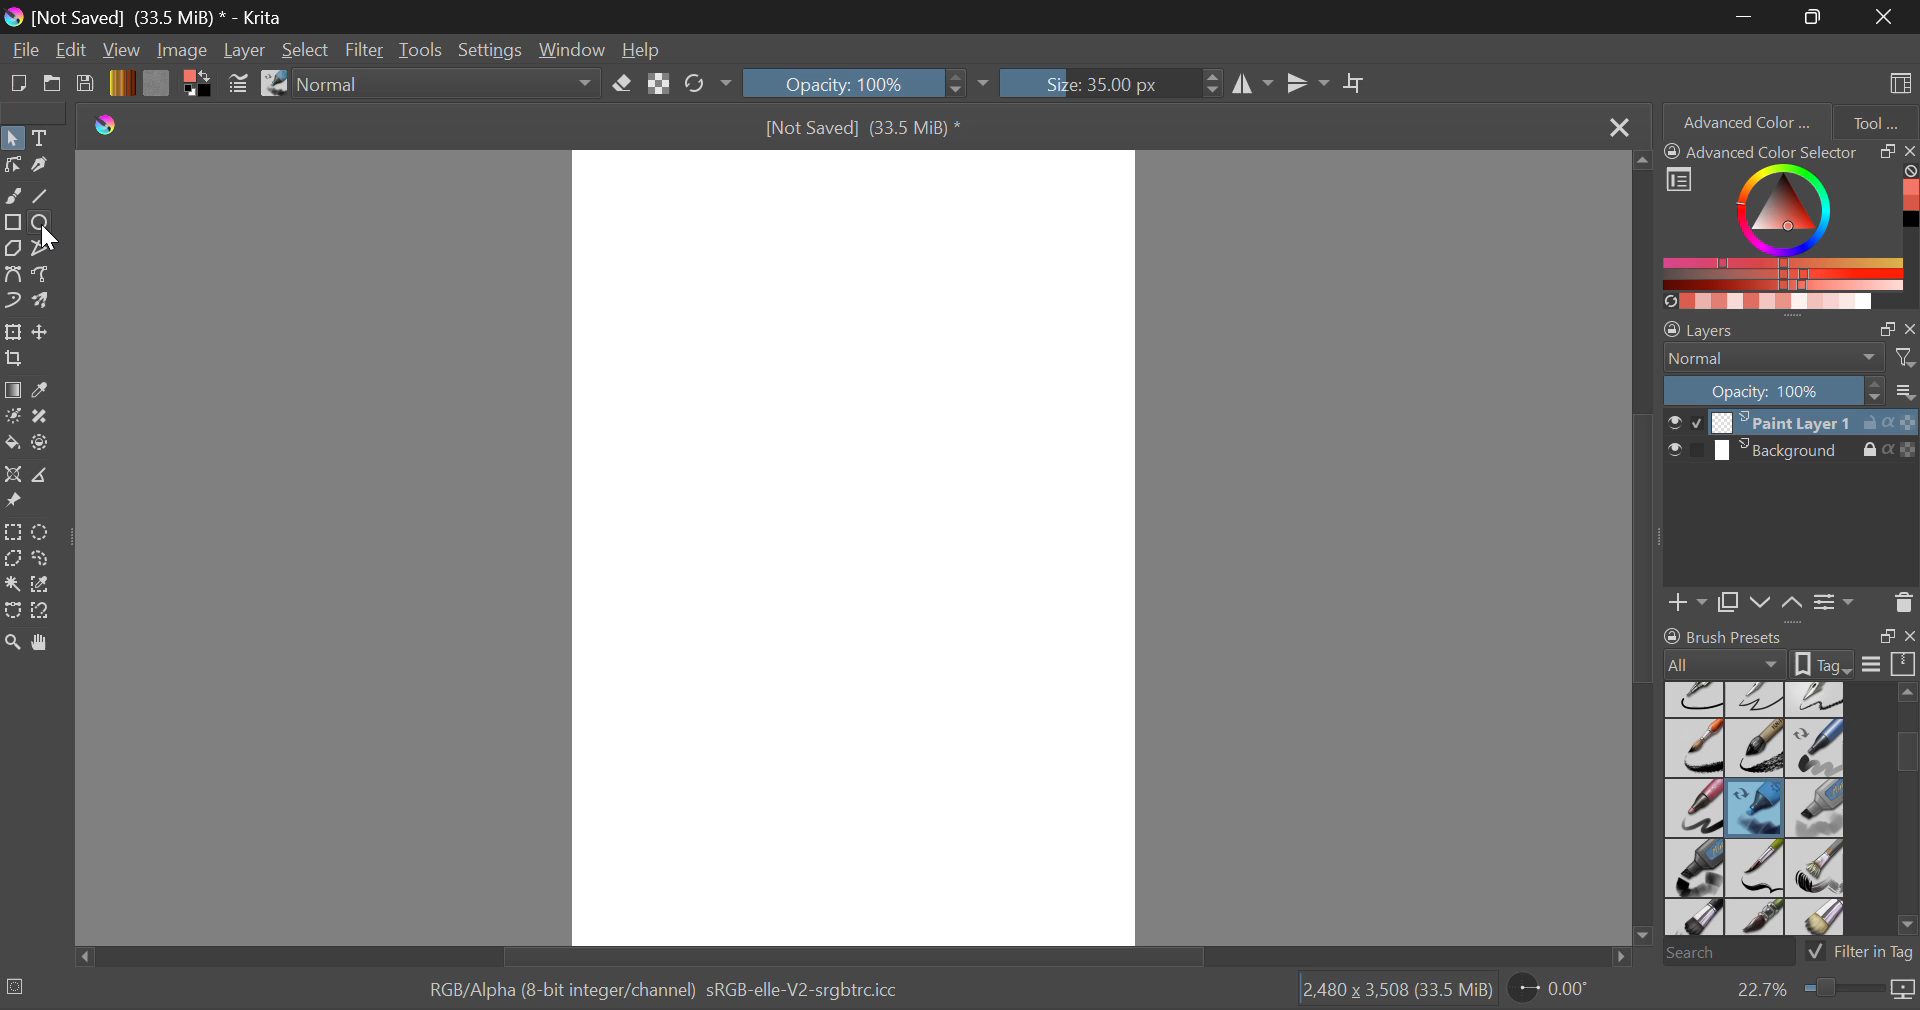 The height and width of the screenshot is (1010, 1920). Describe the element at coordinates (870, 129) in the screenshot. I see `[Not Saved] (33.5 MiB) *` at that location.